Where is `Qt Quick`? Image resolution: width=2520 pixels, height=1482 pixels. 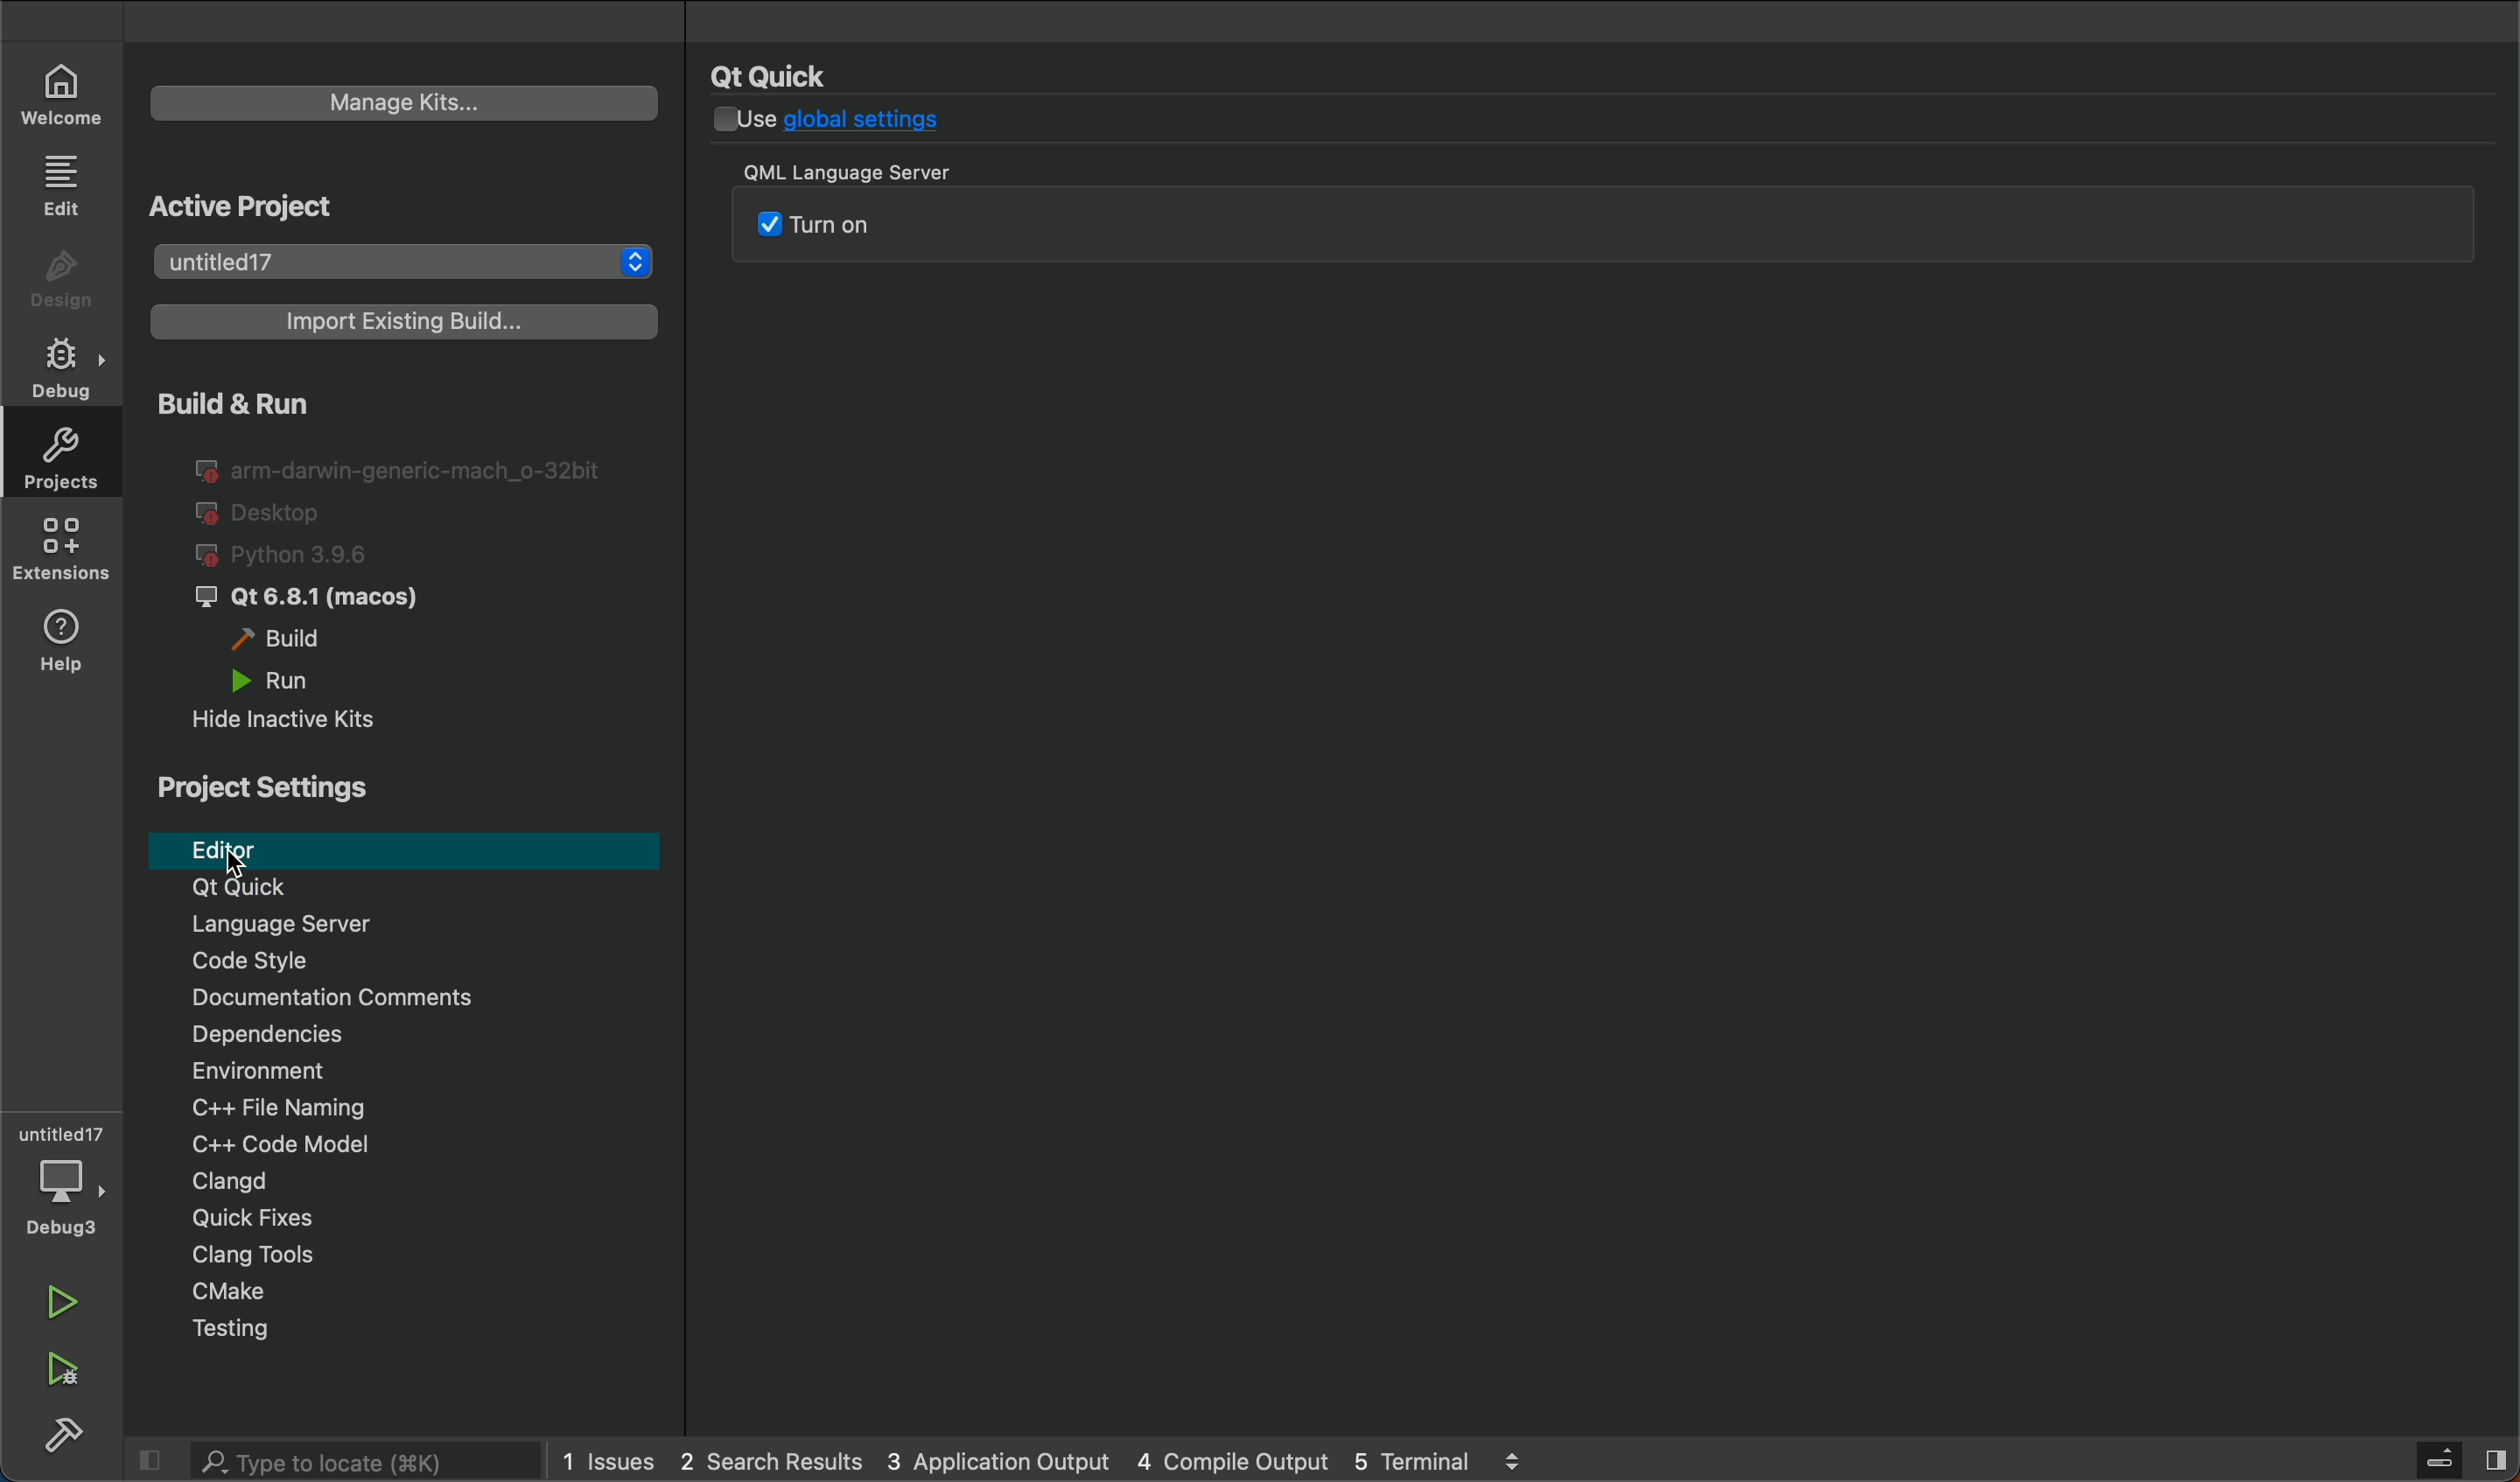 Qt Quick is located at coordinates (405, 890).